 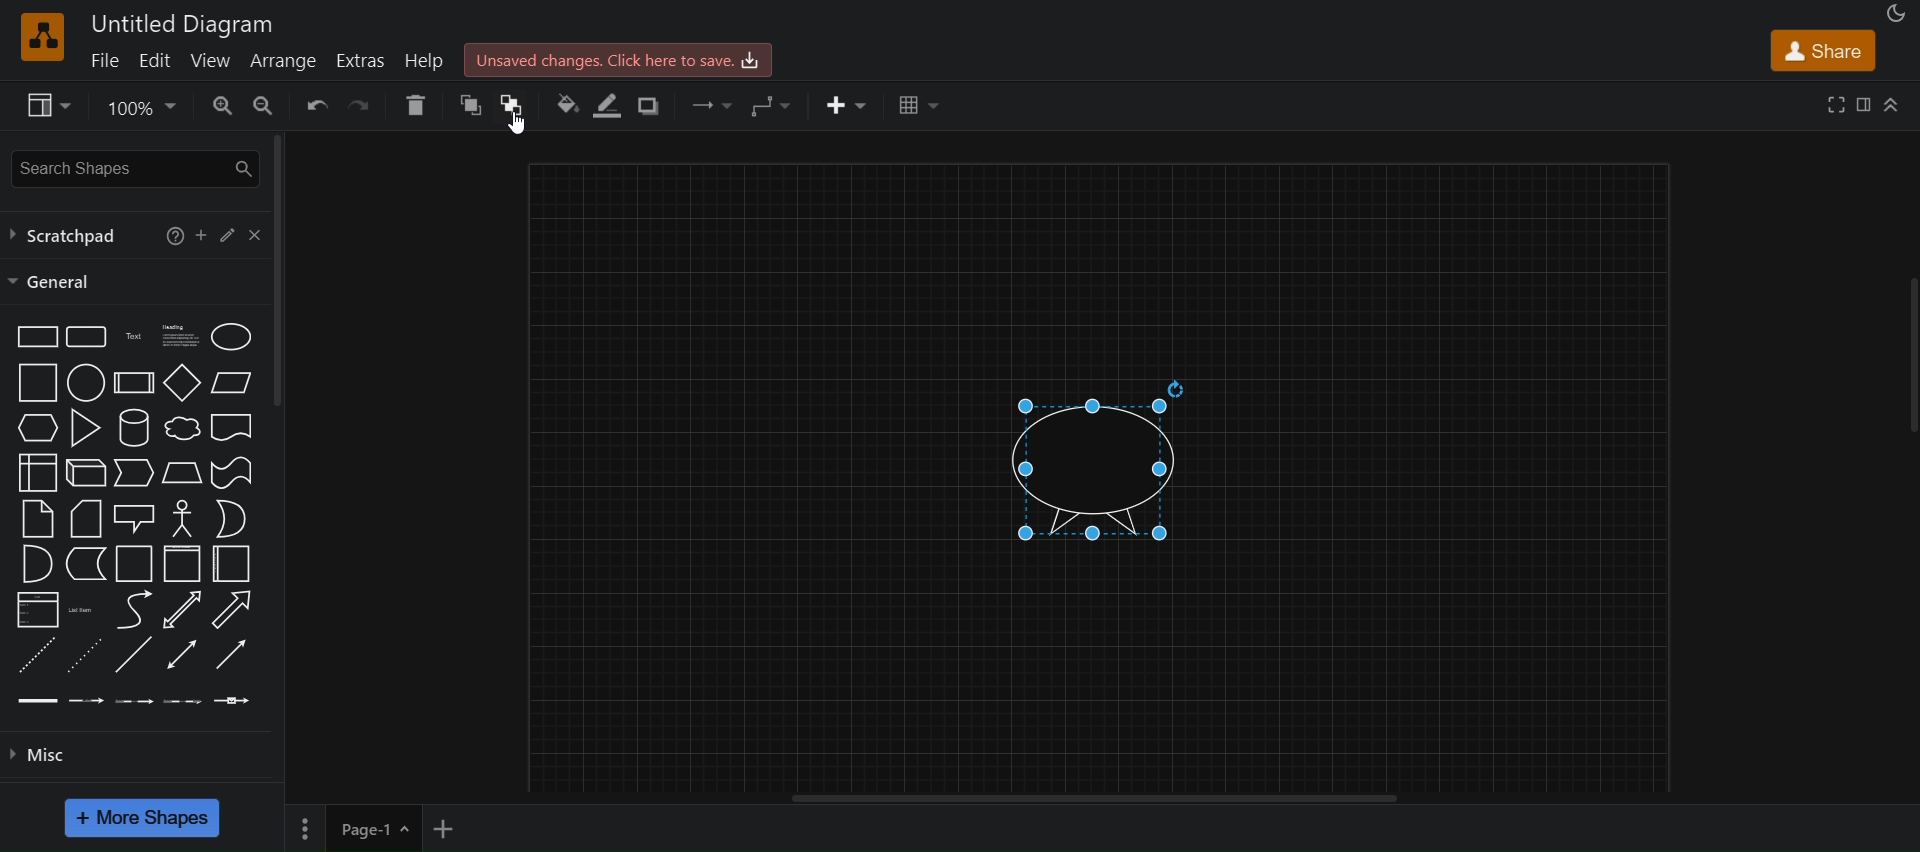 What do you see at coordinates (42, 37) in the screenshot?
I see `logo` at bounding box center [42, 37].